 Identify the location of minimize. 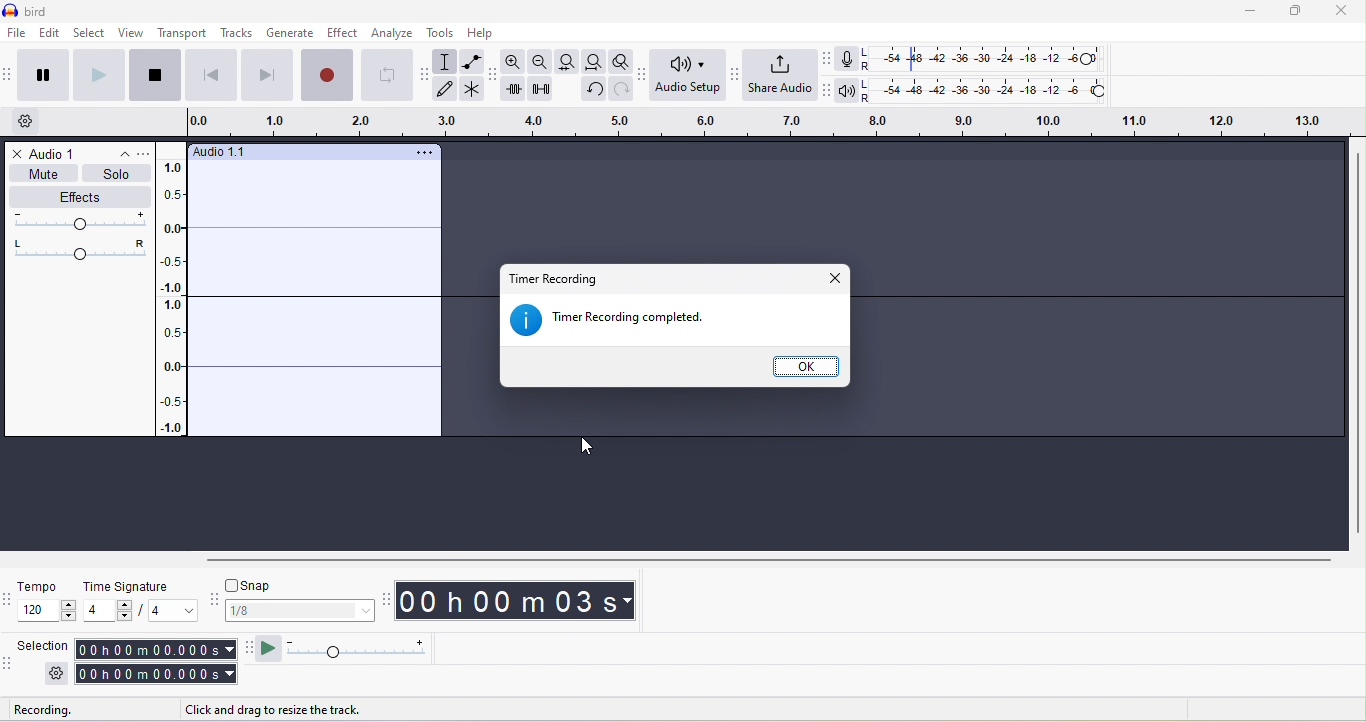
(1251, 14).